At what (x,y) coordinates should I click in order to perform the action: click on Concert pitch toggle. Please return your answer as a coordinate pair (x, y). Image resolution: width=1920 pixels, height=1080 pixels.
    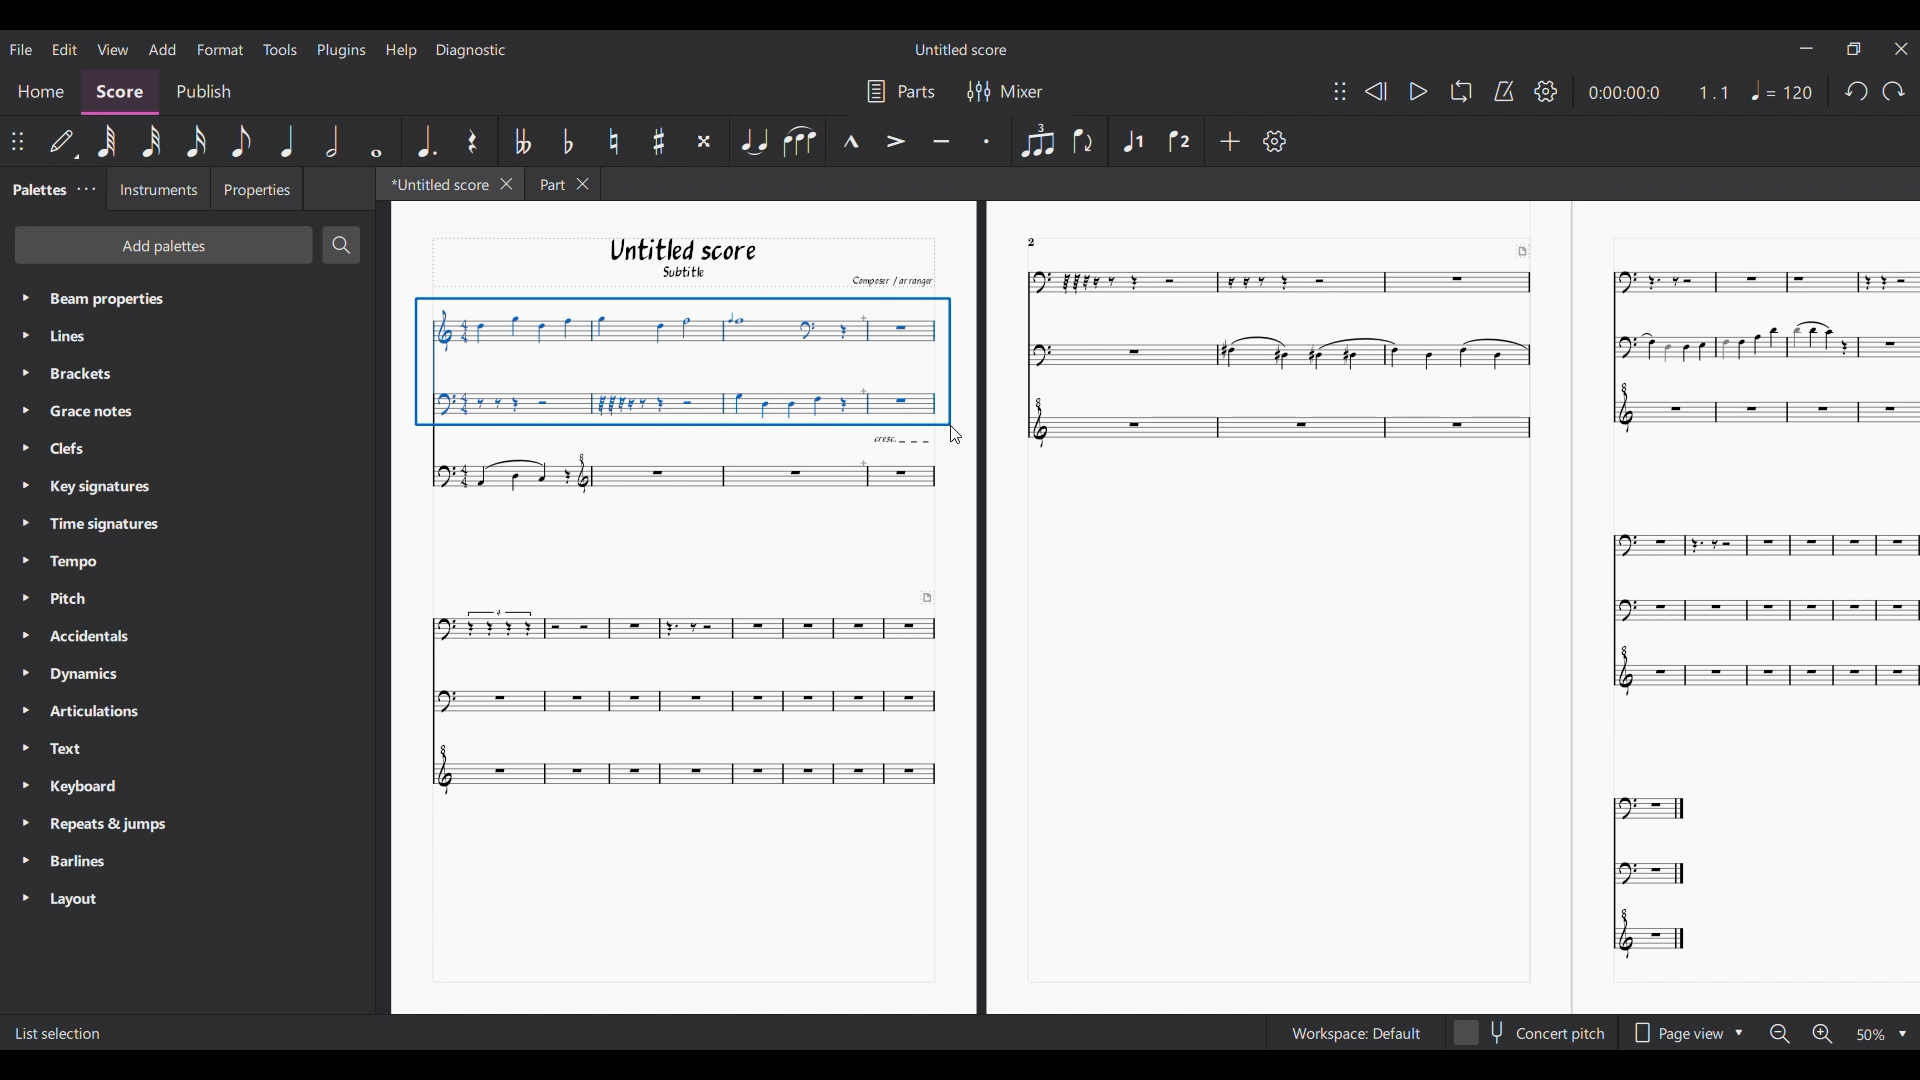
    Looking at the image, I should click on (1530, 1033).